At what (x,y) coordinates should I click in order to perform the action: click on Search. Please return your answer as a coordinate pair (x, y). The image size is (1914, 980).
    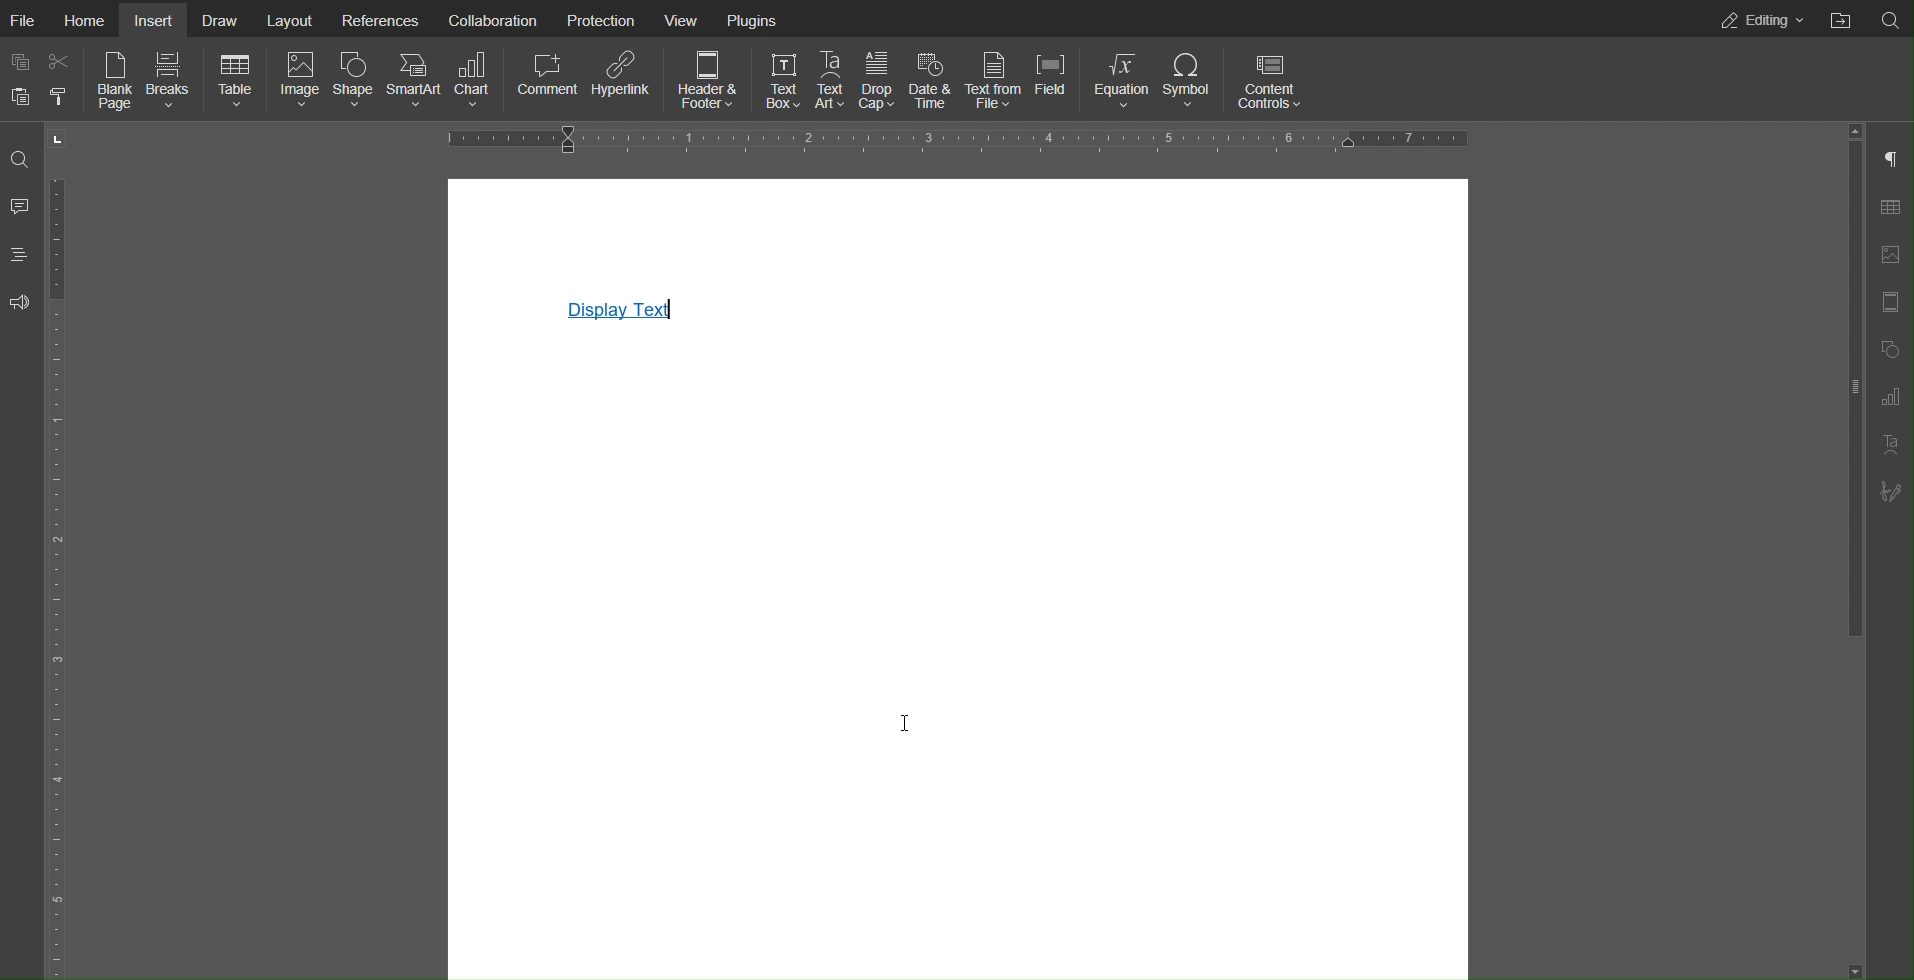
    Looking at the image, I should click on (20, 158).